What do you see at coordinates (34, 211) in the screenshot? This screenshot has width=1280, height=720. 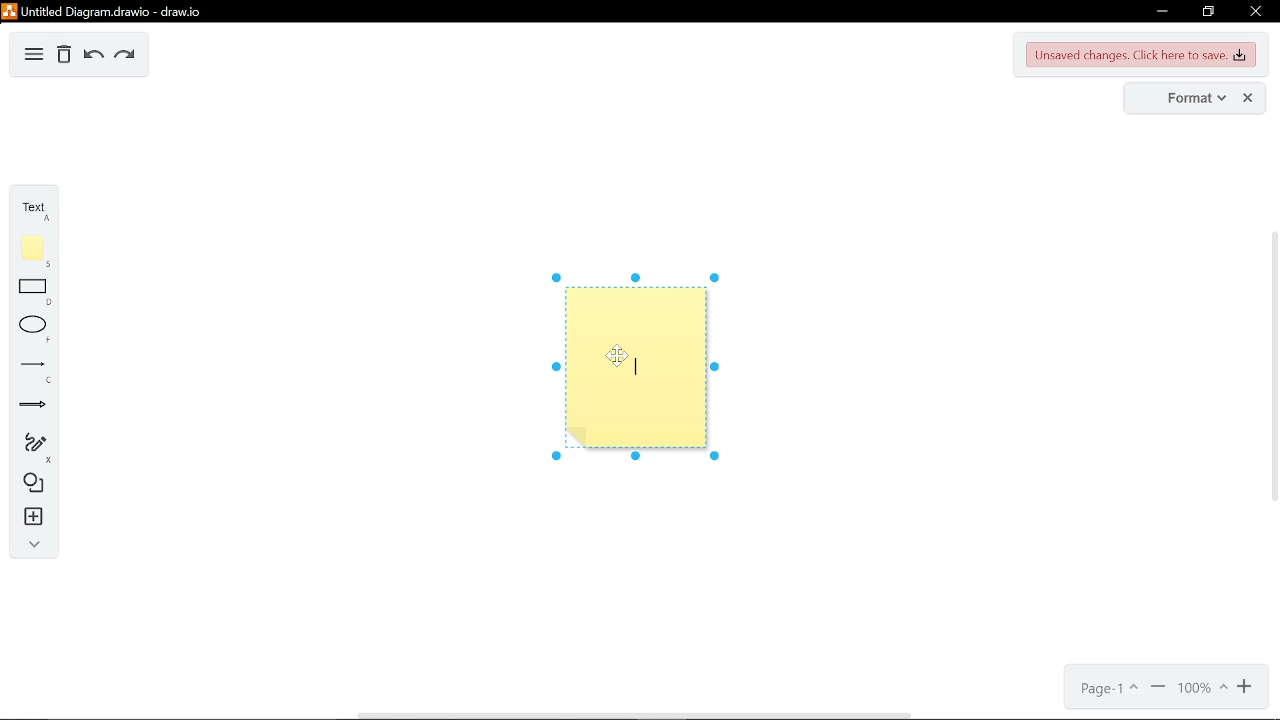 I see `text` at bounding box center [34, 211].